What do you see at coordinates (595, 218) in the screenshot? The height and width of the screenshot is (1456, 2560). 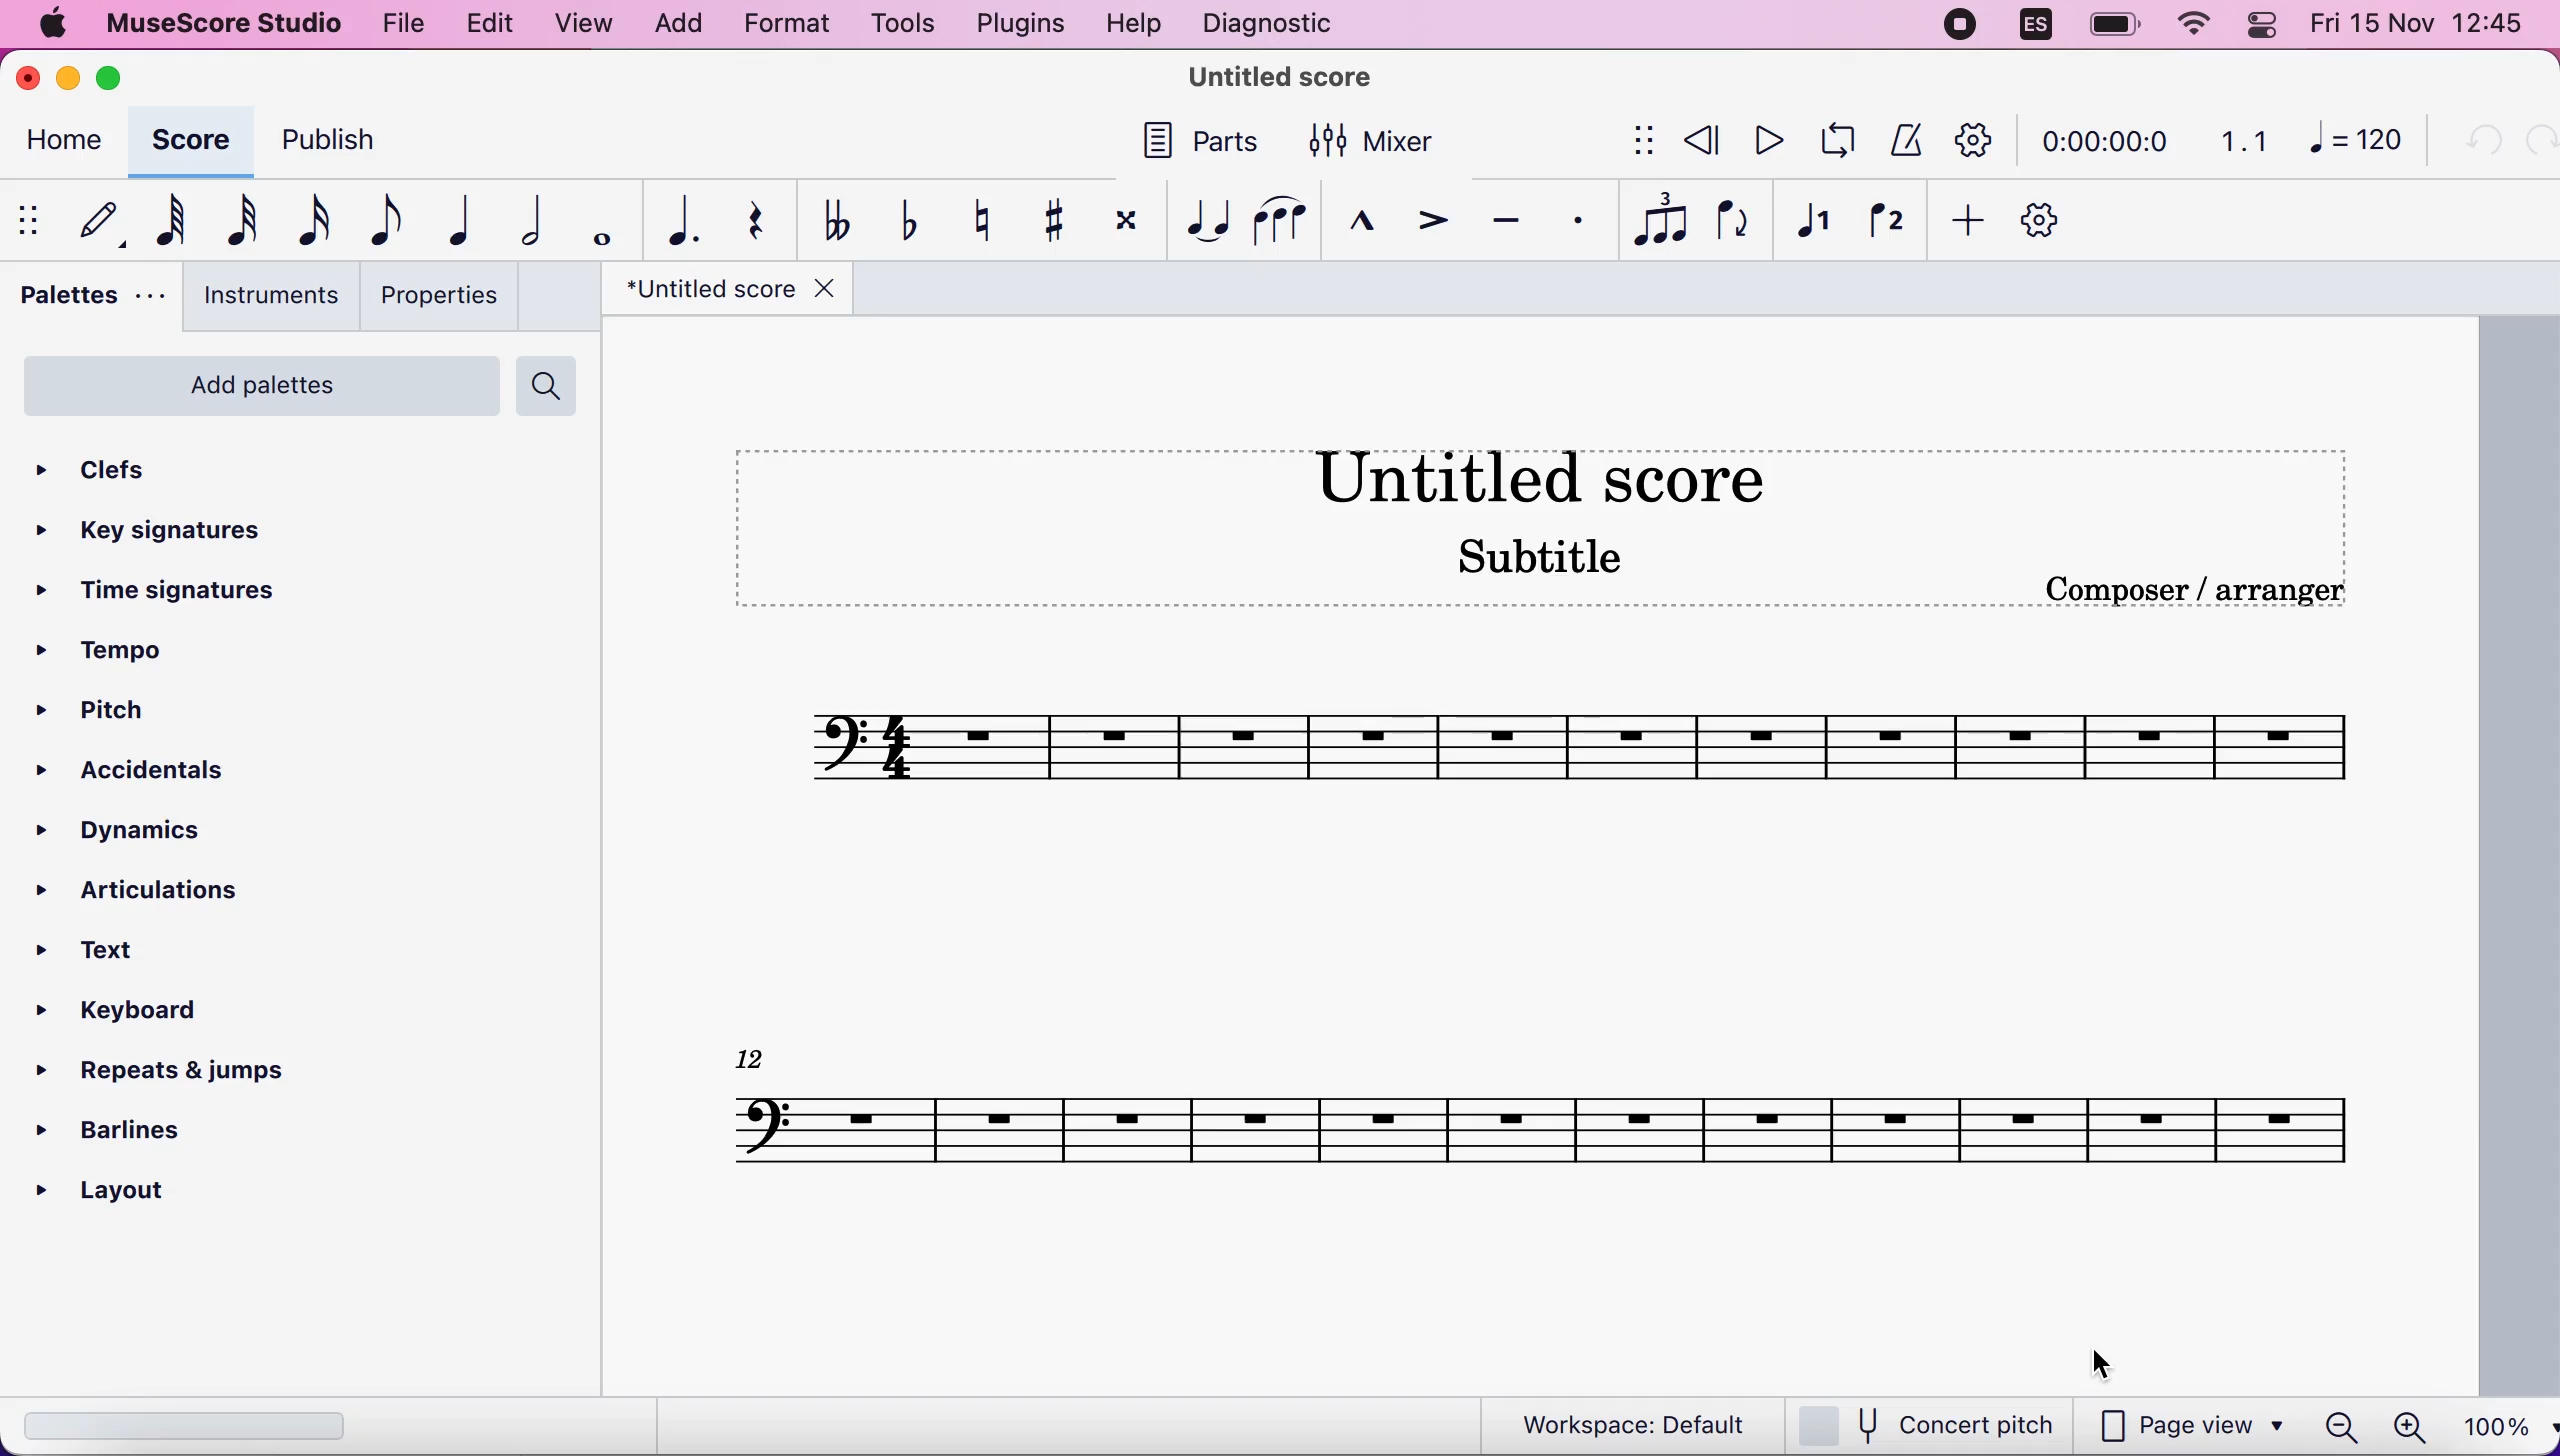 I see `whole note` at bounding box center [595, 218].